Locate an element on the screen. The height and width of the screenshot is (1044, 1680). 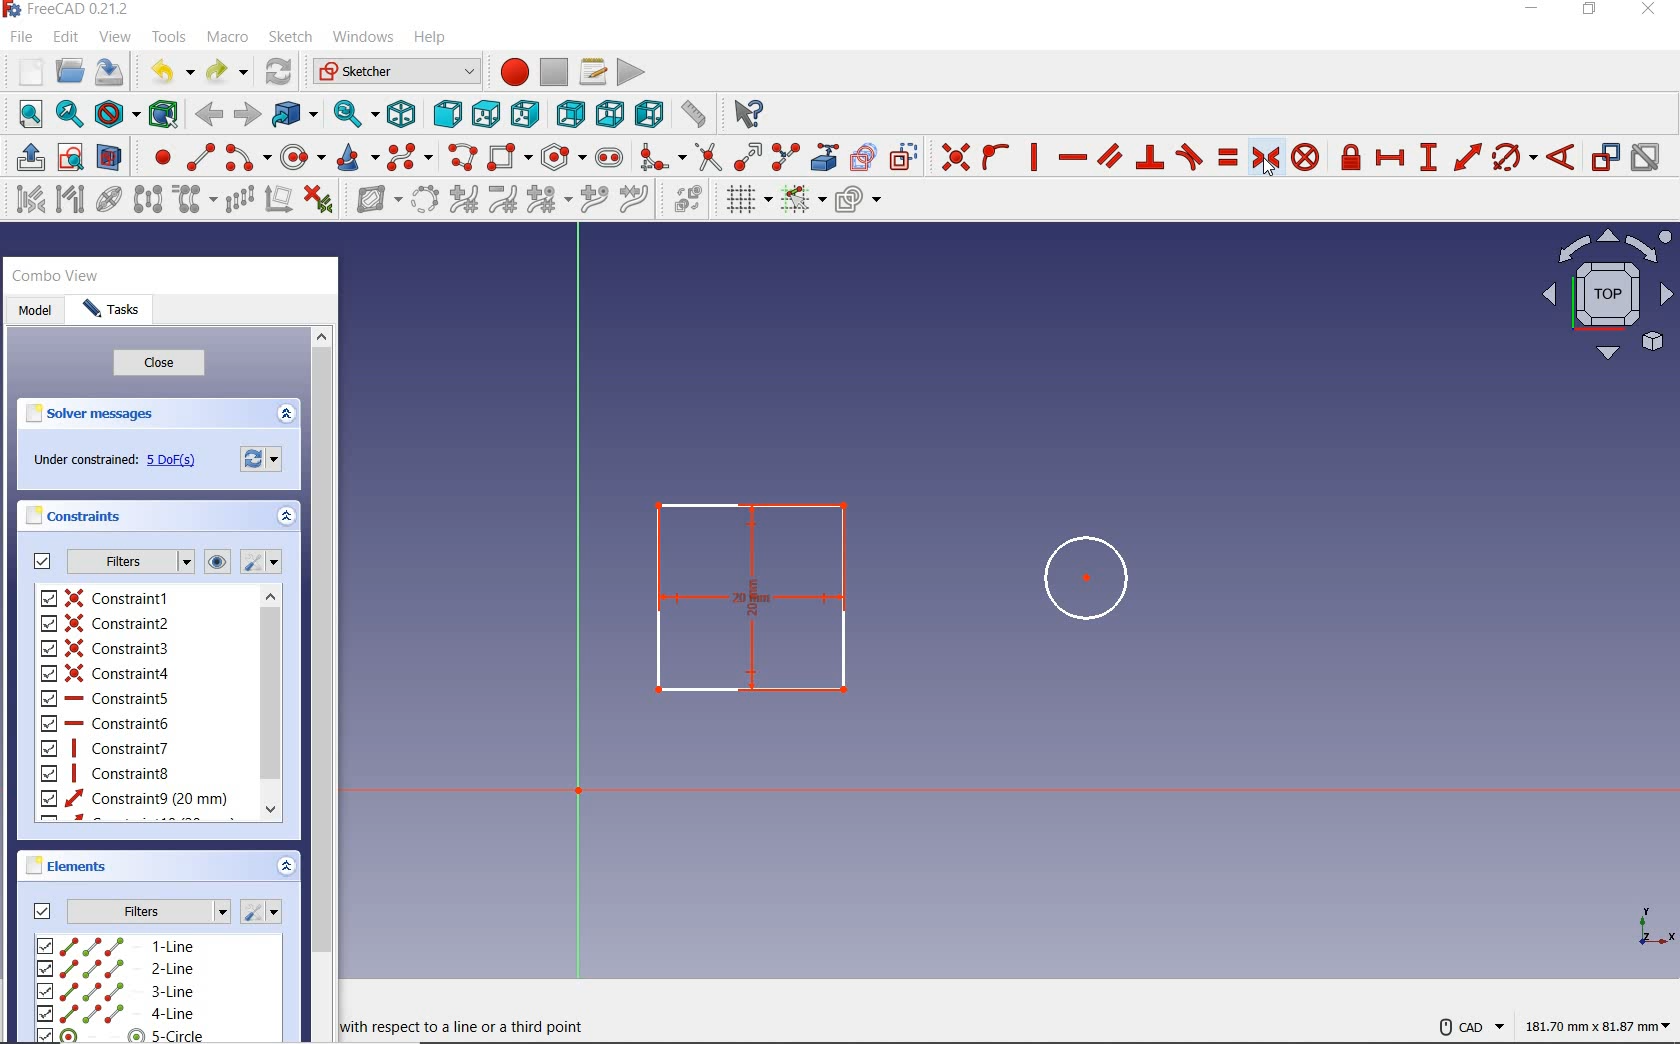
constraint4 is located at coordinates (107, 673).